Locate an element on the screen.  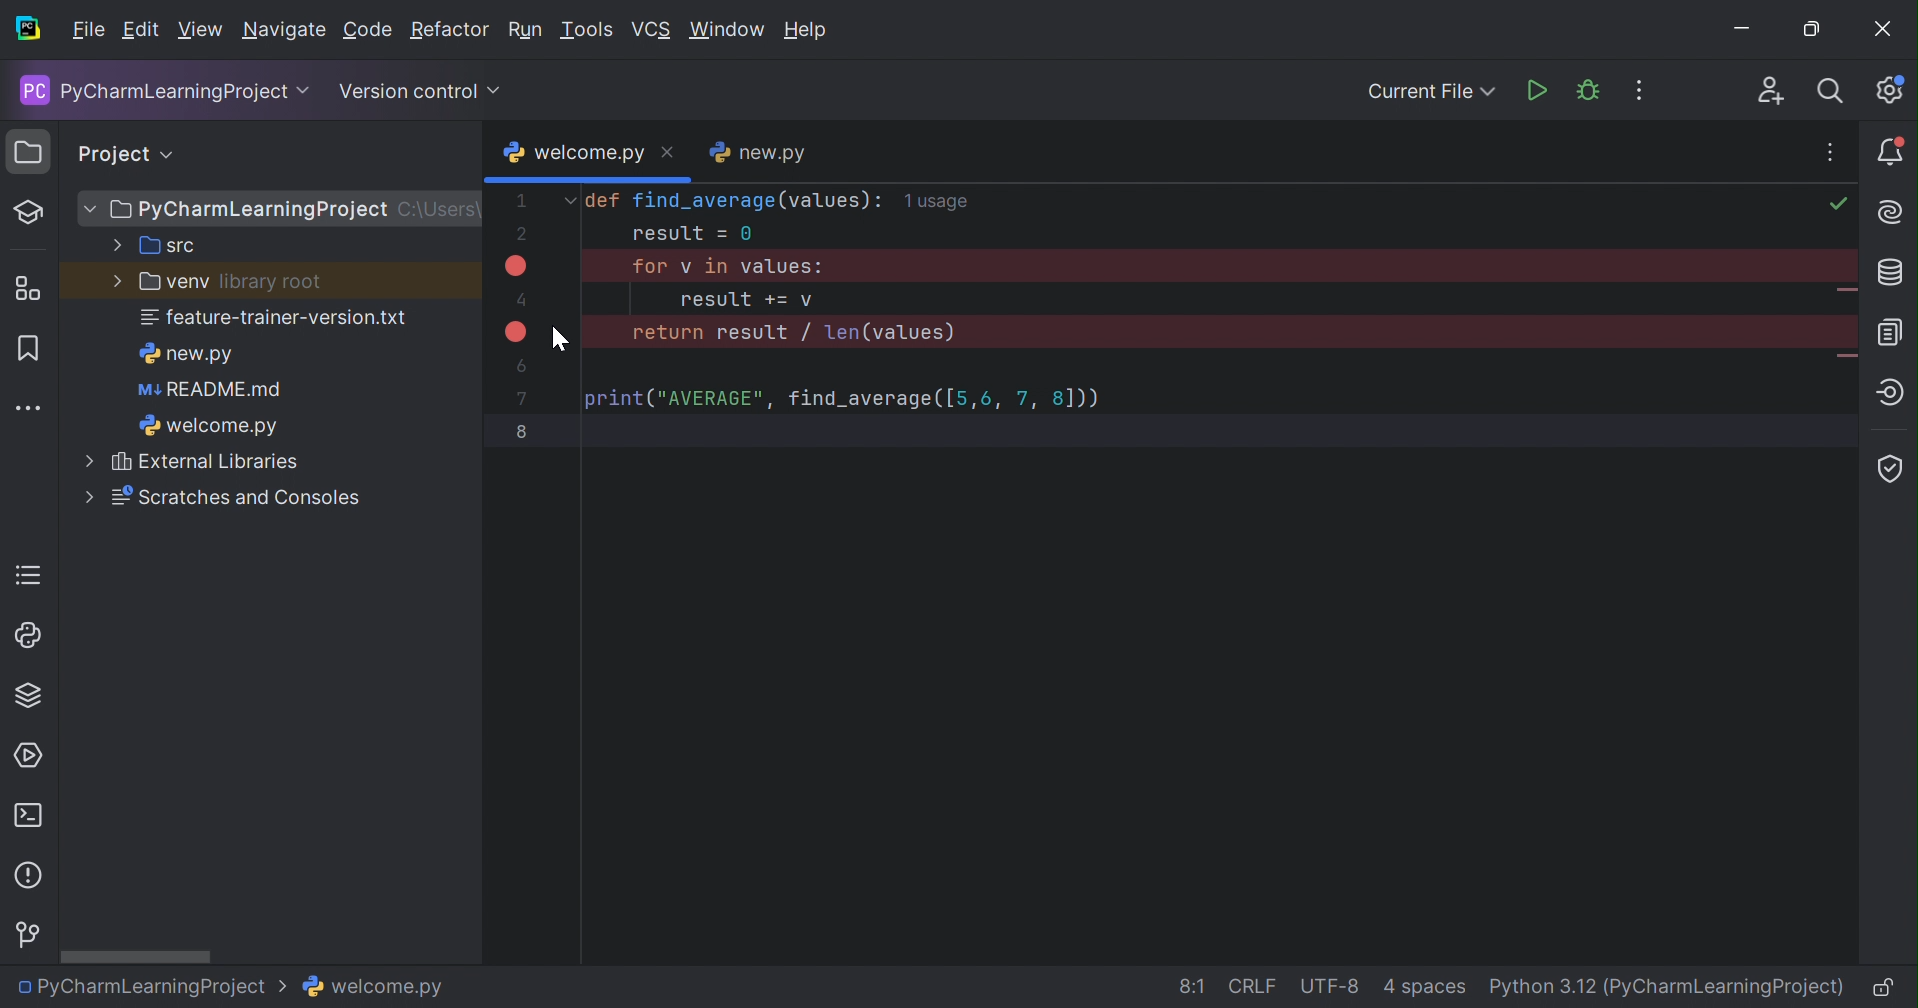
8 is located at coordinates (527, 432).